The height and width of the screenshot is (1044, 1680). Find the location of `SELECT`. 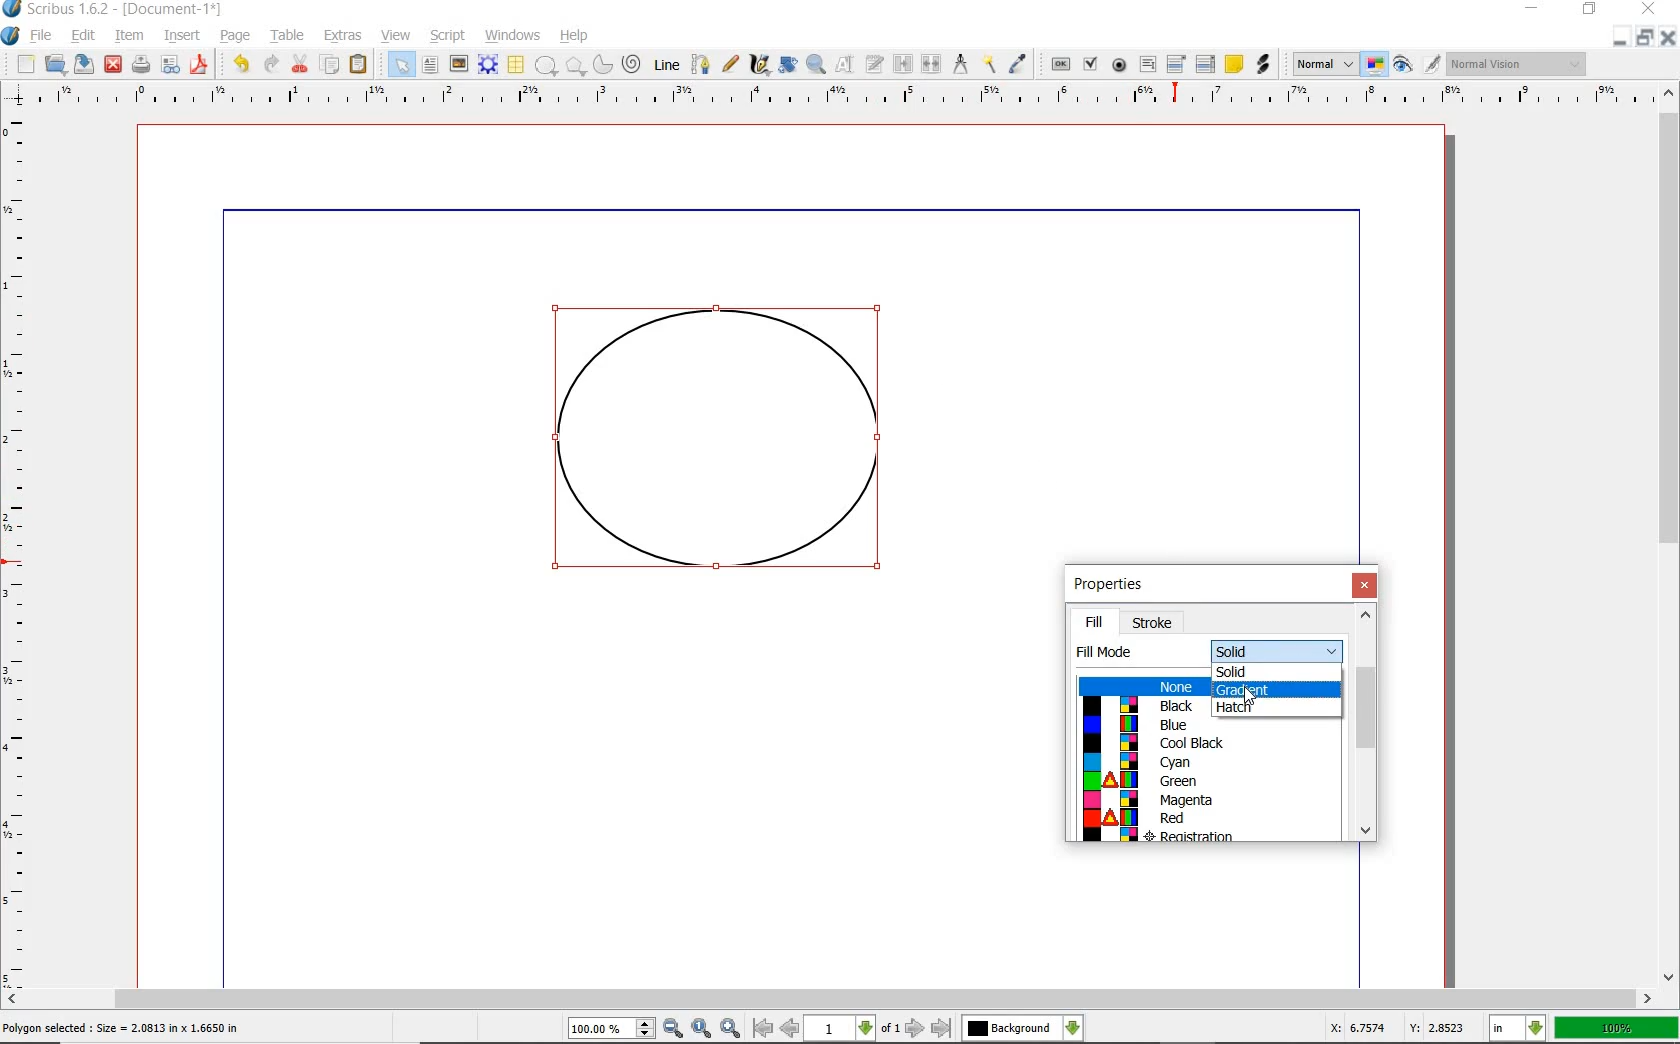

SELECT is located at coordinates (401, 66).